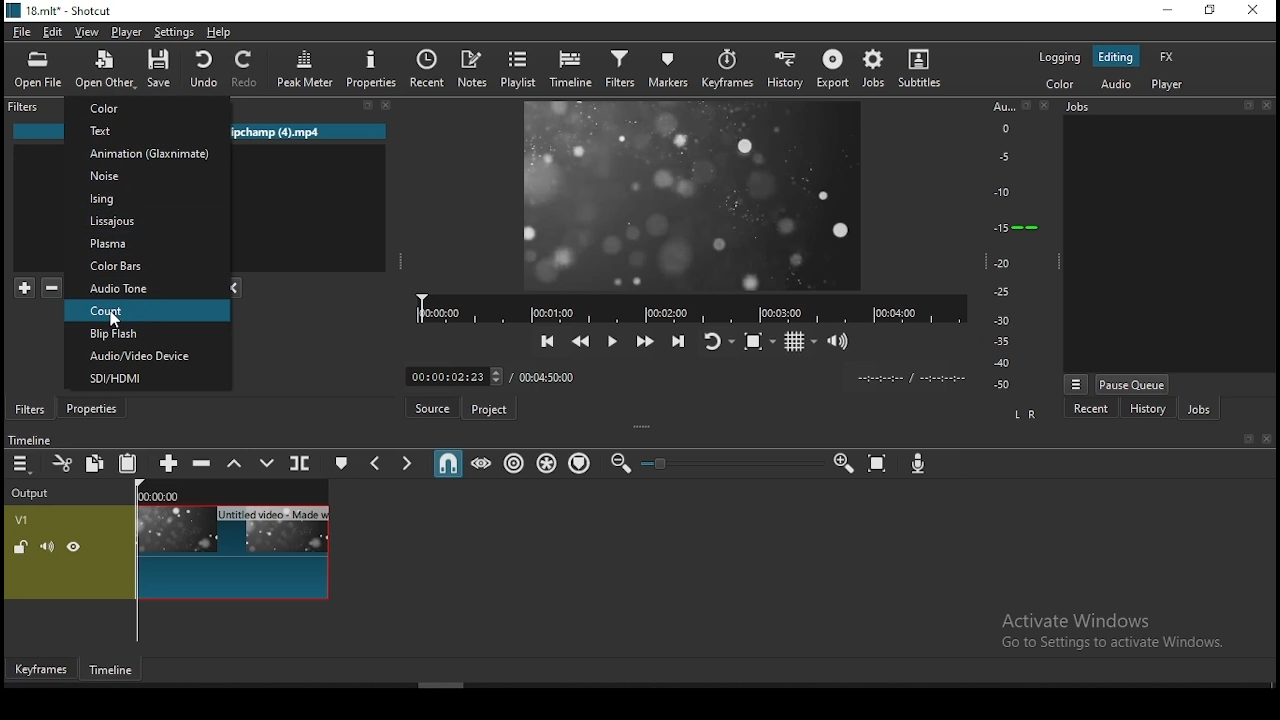 The image size is (1280, 720). What do you see at coordinates (488, 406) in the screenshot?
I see `Project` at bounding box center [488, 406].